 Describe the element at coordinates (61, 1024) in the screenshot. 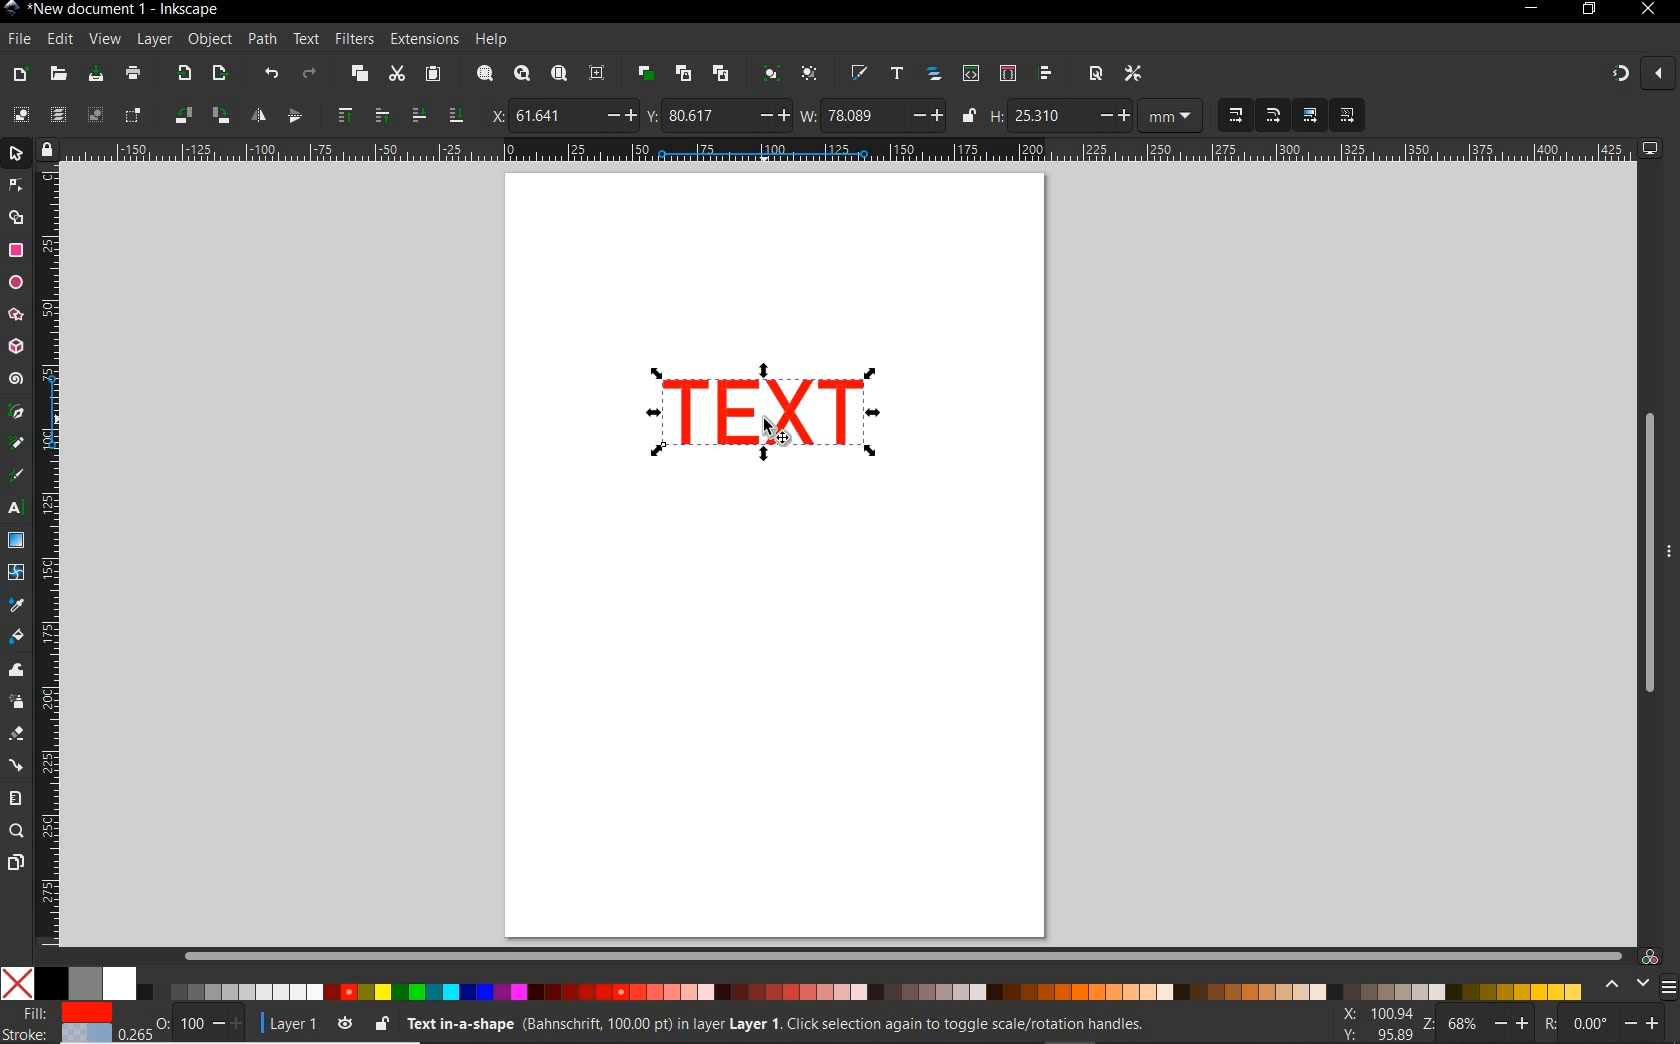

I see `fill and stroke` at that location.